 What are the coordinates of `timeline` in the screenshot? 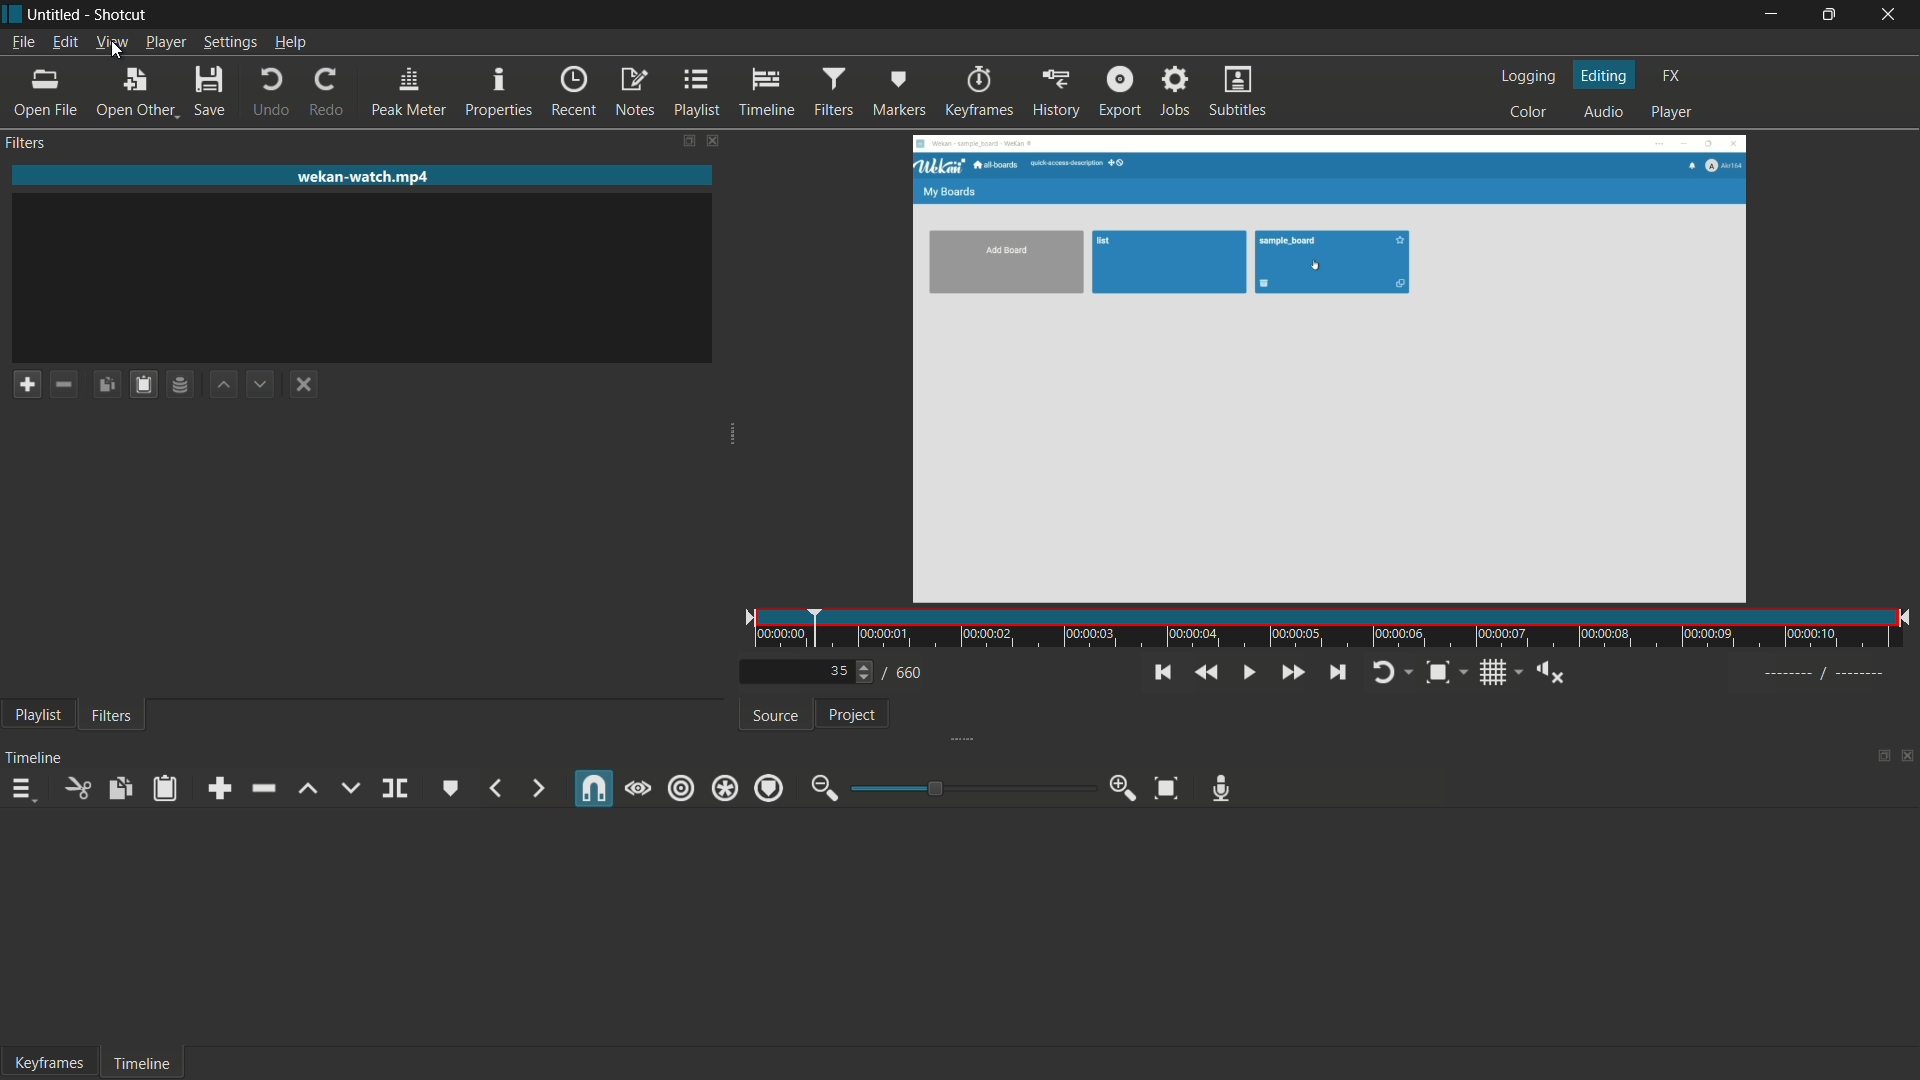 It's located at (145, 1064).